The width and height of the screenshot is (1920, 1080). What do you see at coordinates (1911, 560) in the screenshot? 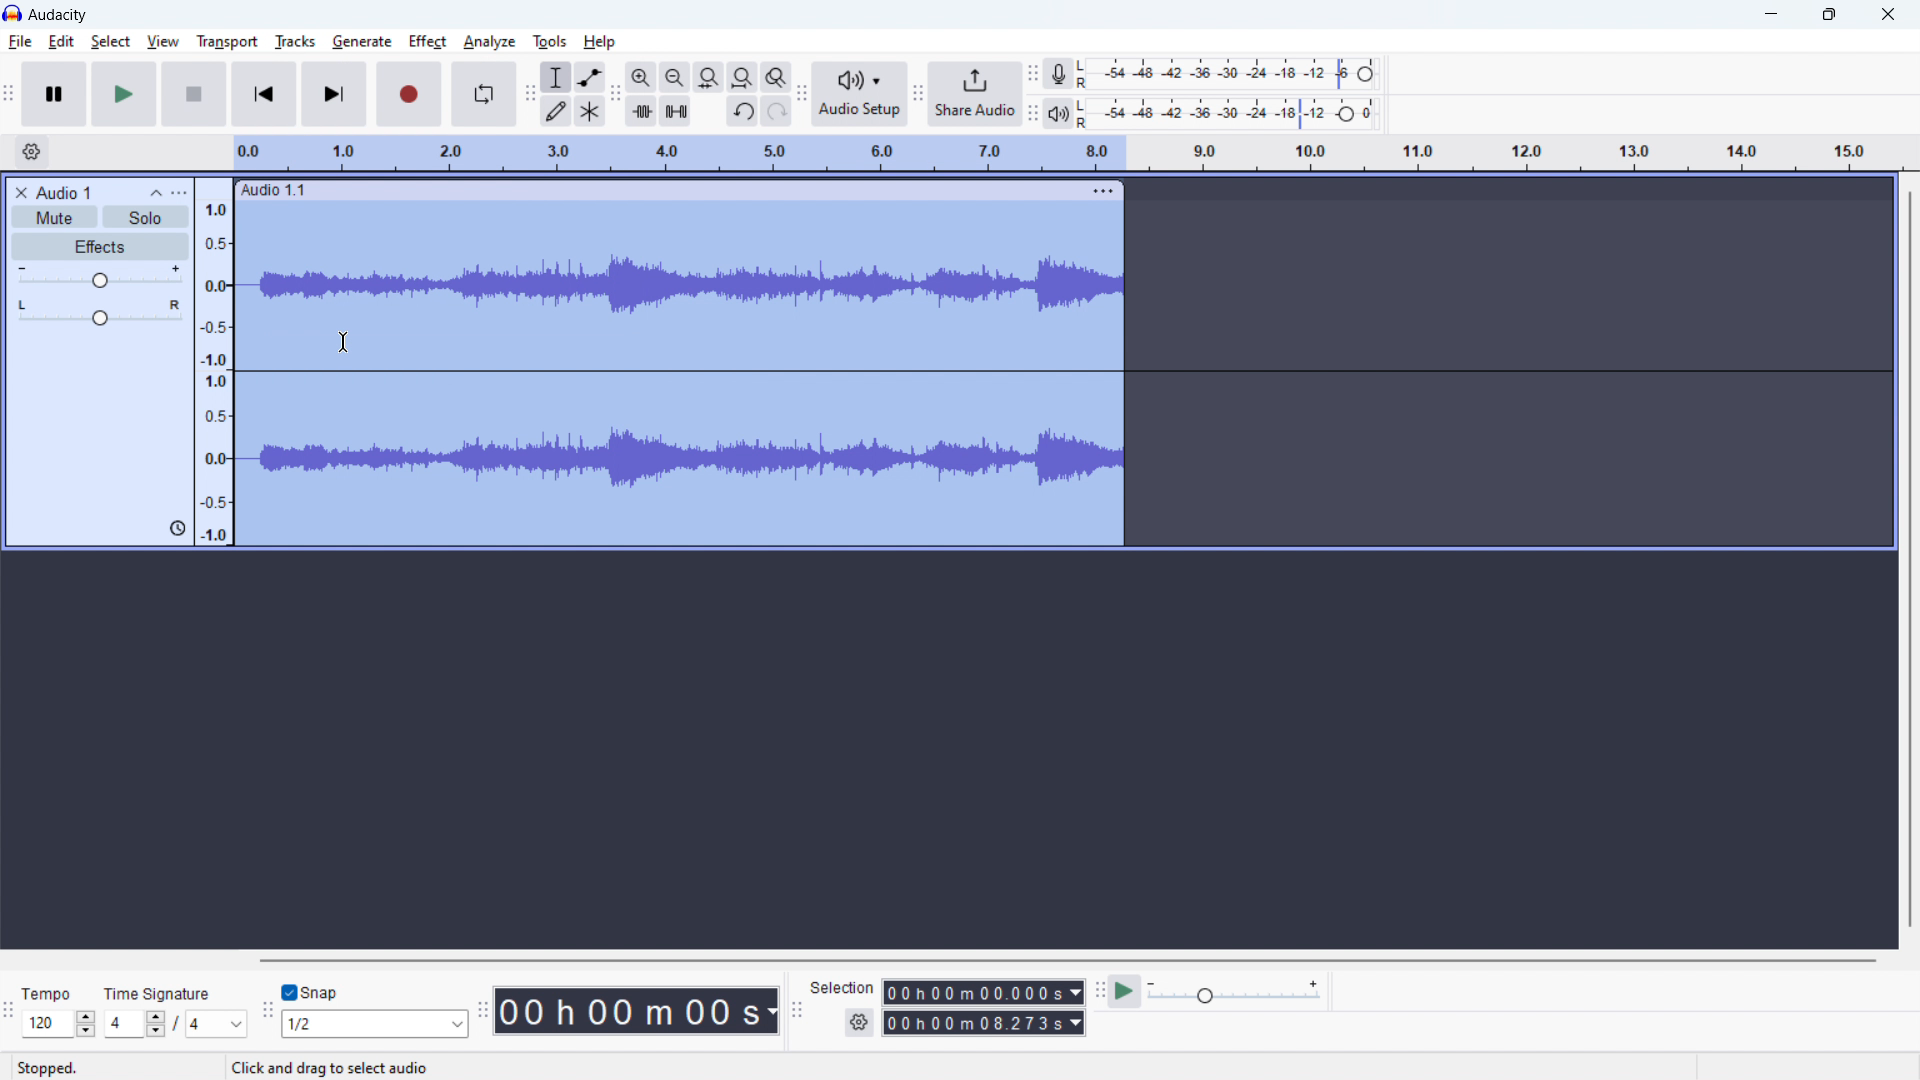
I see `vertical scrollbar` at bounding box center [1911, 560].